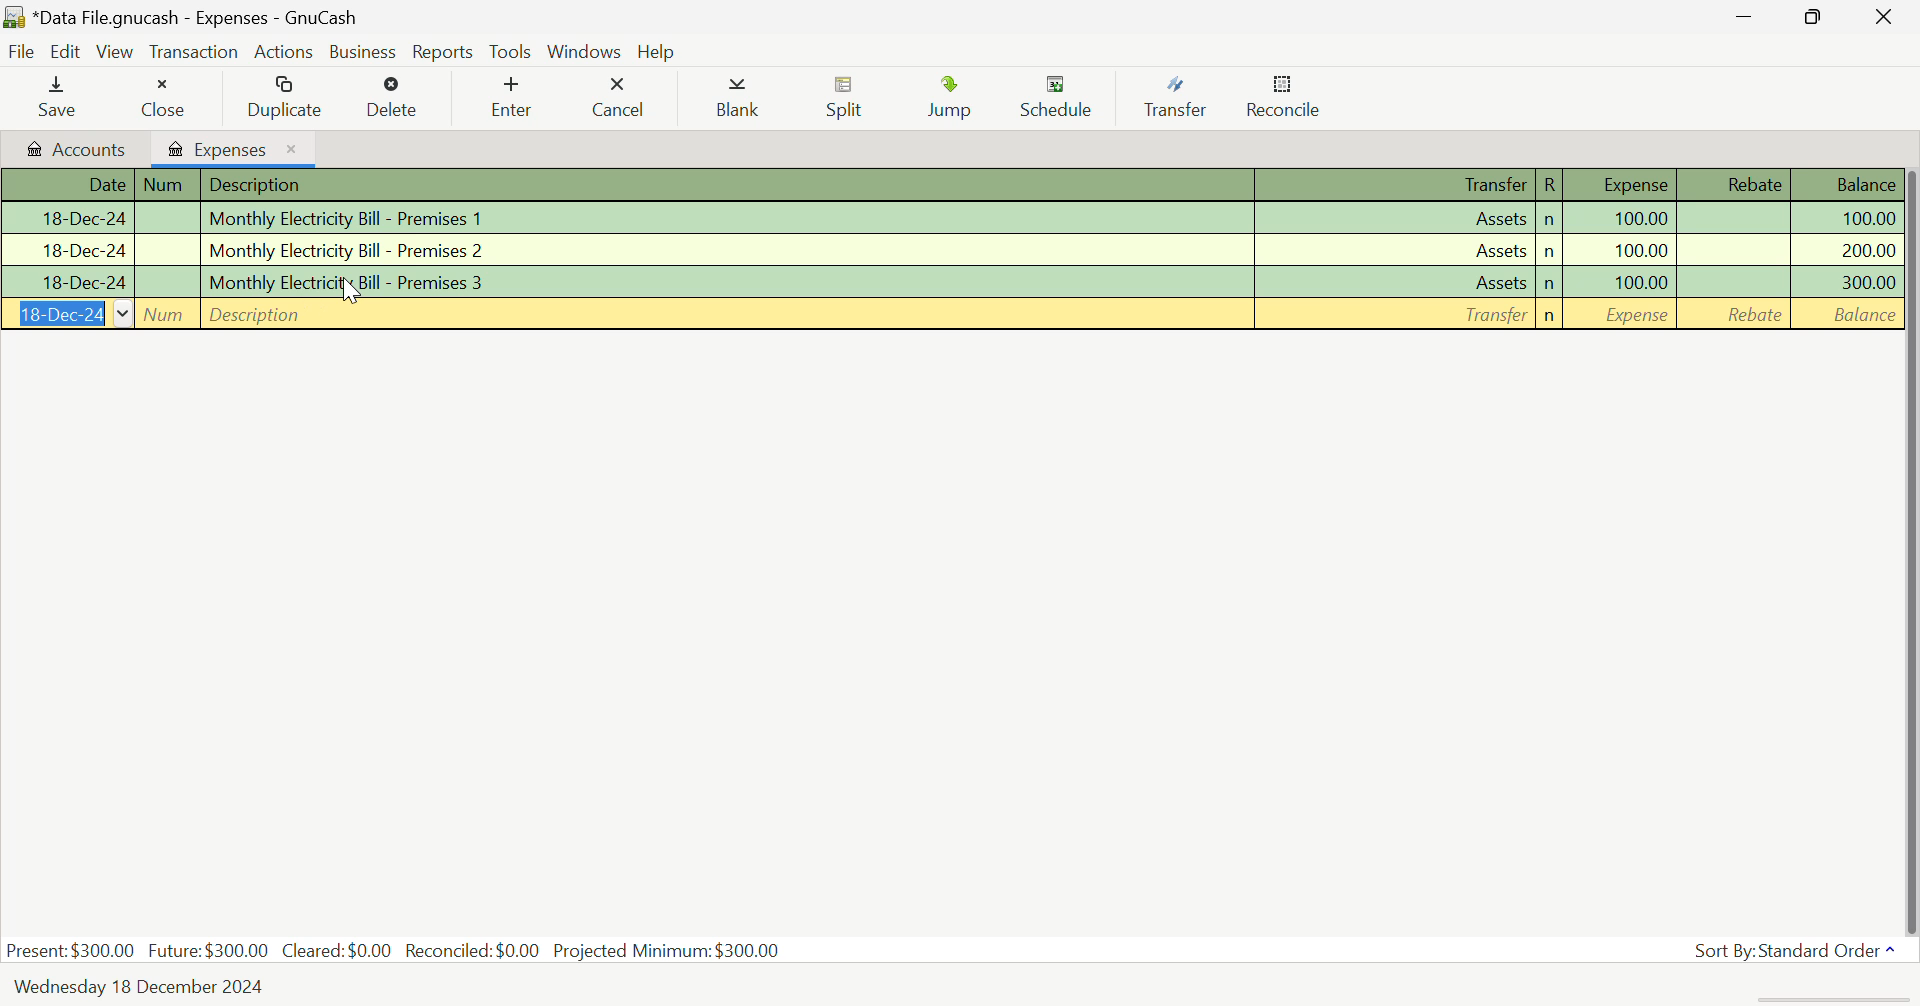 The height and width of the screenshot is (1006, 1920). What do you see at coordinates (1792, 949) in the screenshot?
I see `Sort By: Standard Order` at bounding box center [1792, 949].